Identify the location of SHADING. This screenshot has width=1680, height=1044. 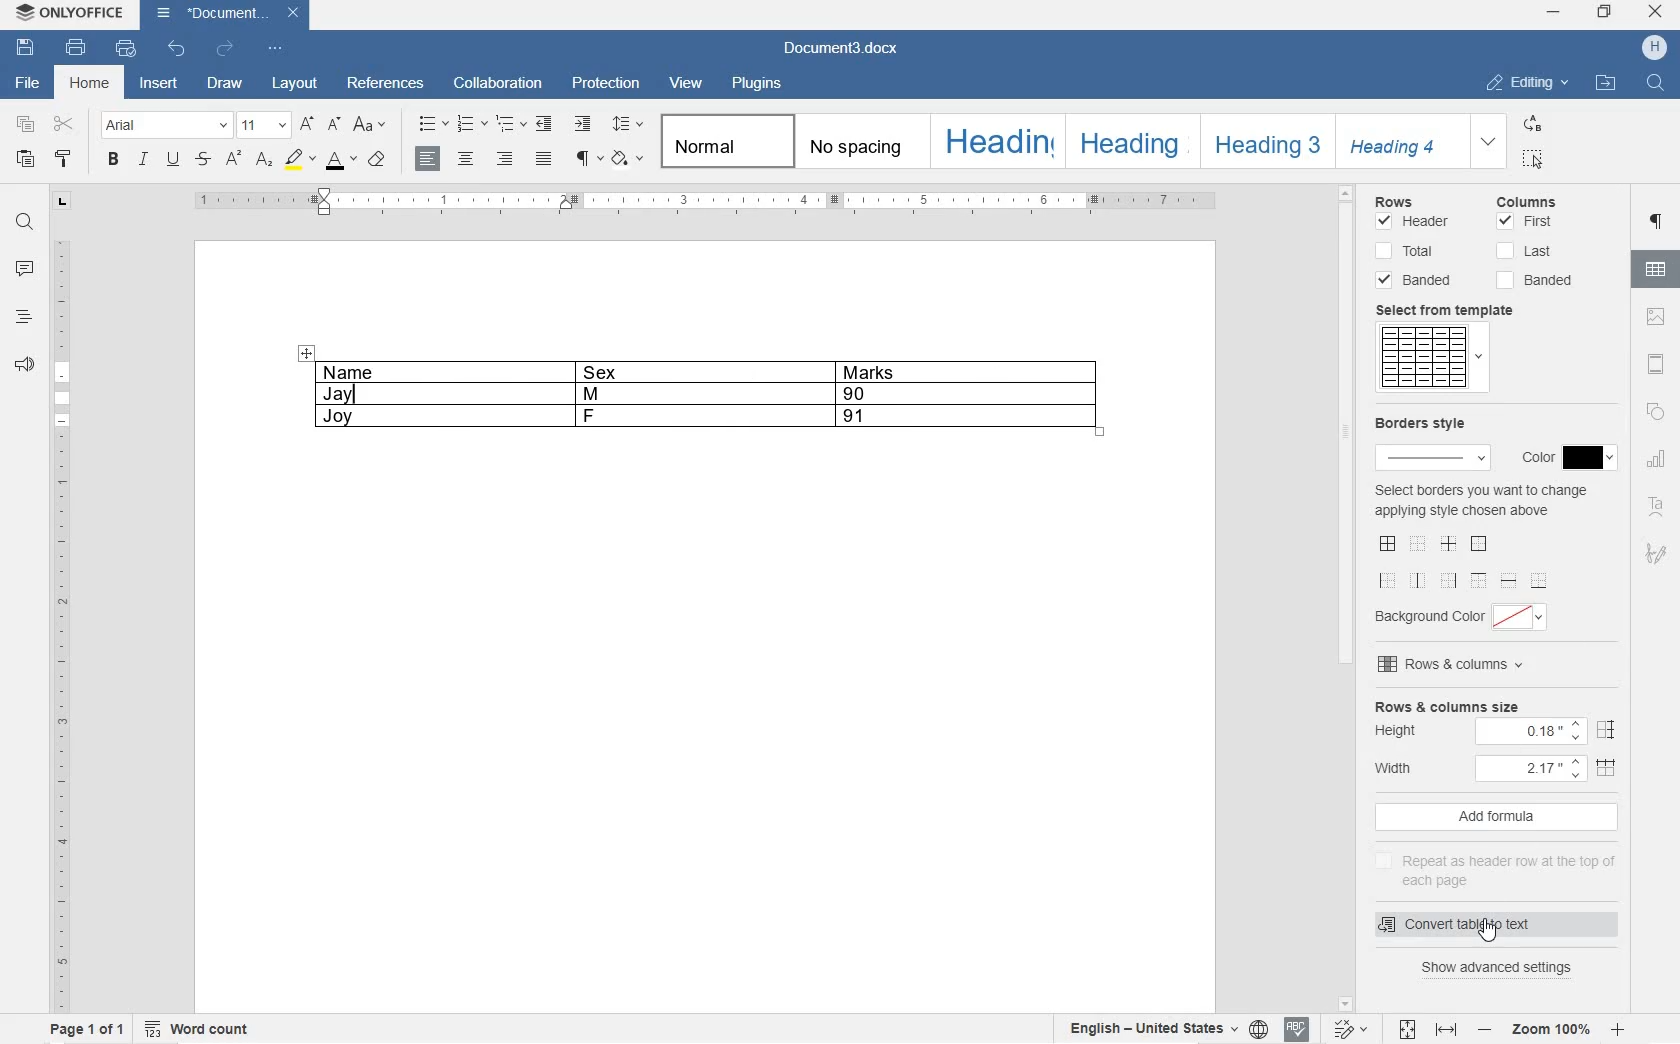
(627, 157).